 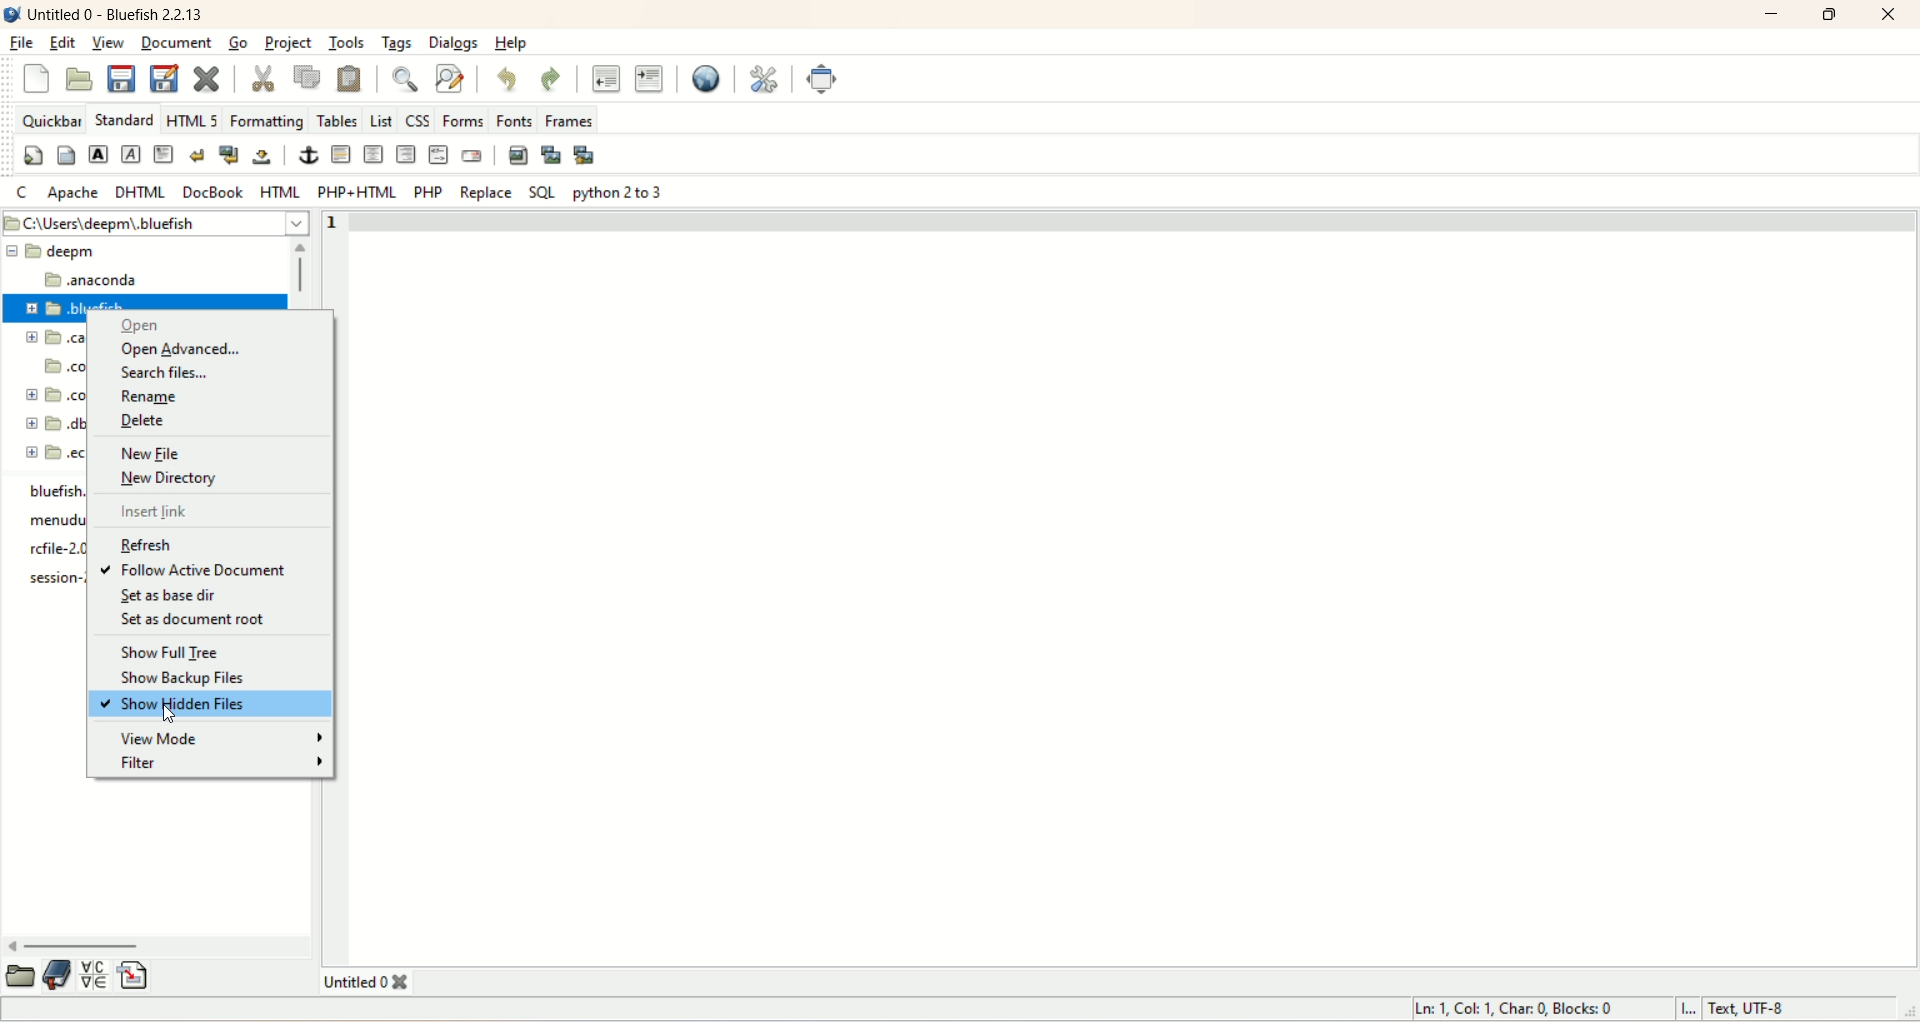 I want to click on dialogs, so click(x=452, y=45).